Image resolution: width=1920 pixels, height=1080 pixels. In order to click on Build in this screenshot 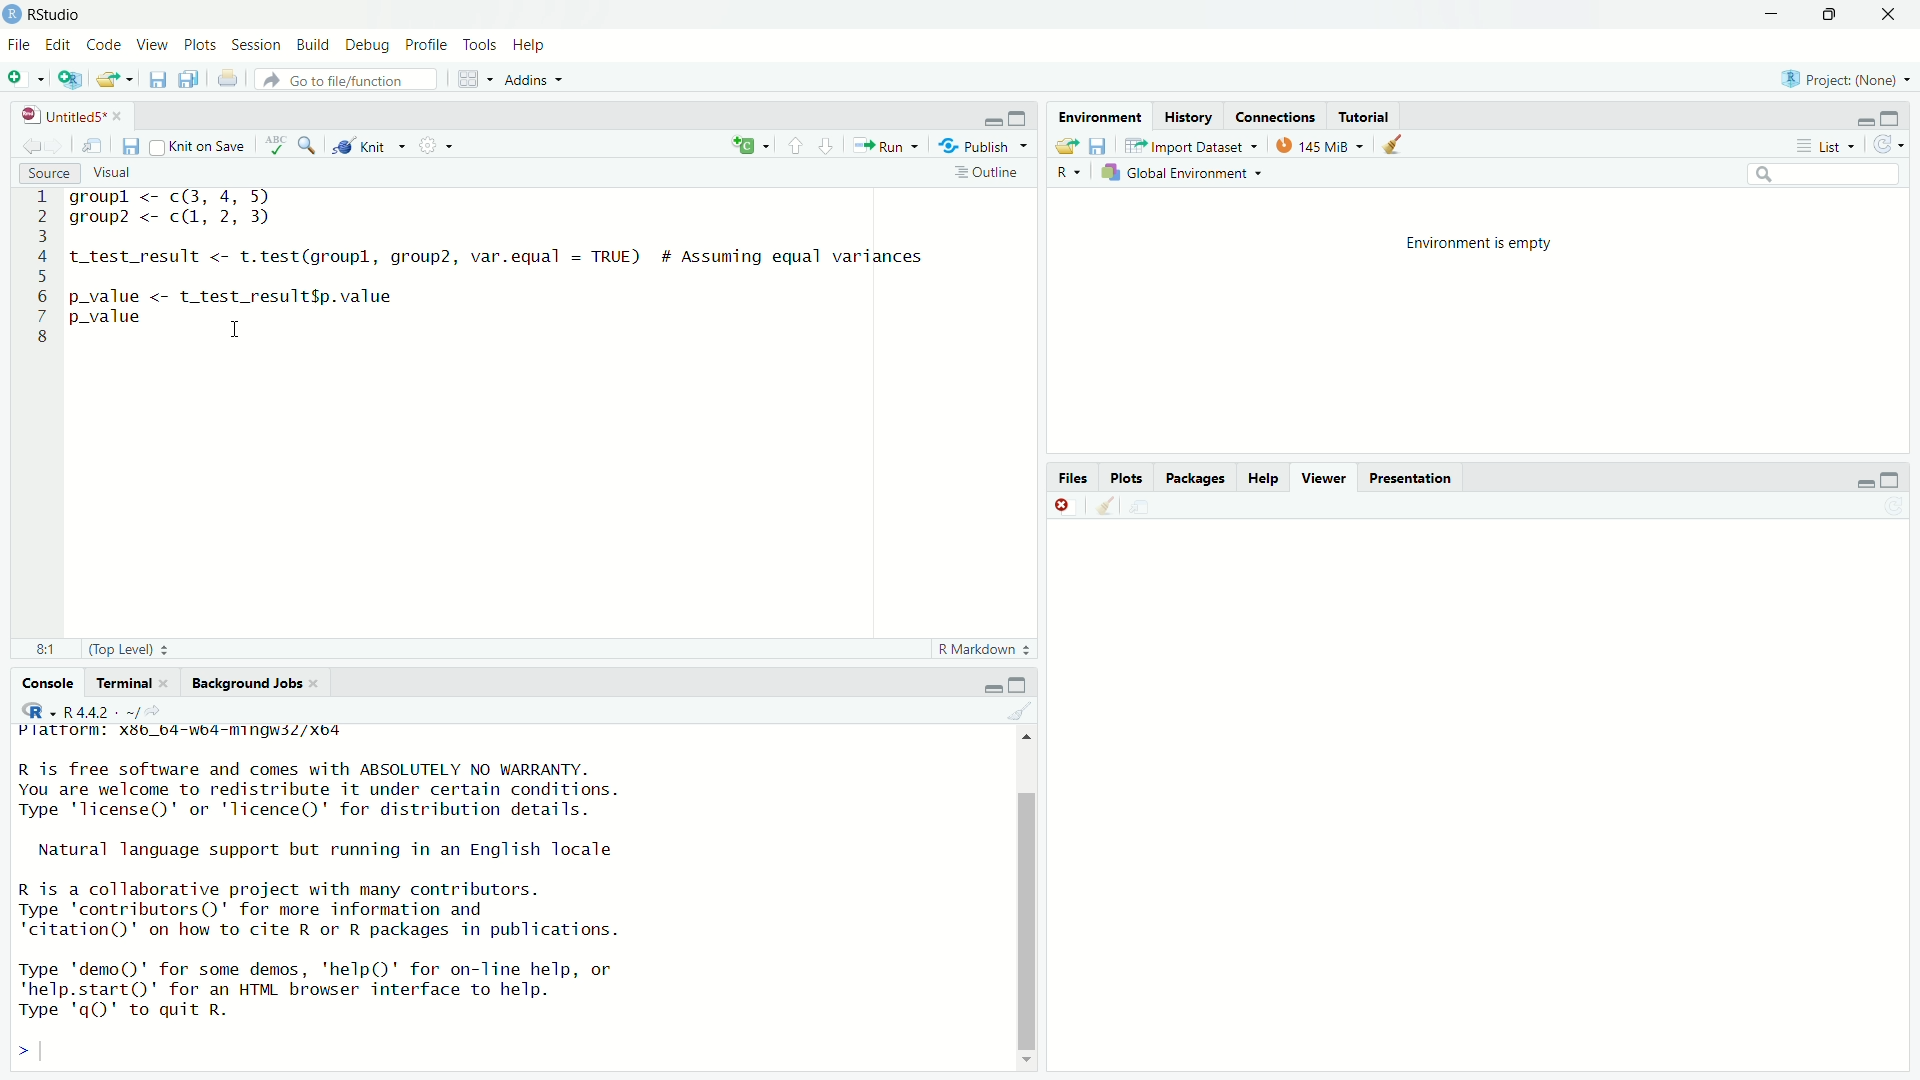, I will do `click(314, 42)`.